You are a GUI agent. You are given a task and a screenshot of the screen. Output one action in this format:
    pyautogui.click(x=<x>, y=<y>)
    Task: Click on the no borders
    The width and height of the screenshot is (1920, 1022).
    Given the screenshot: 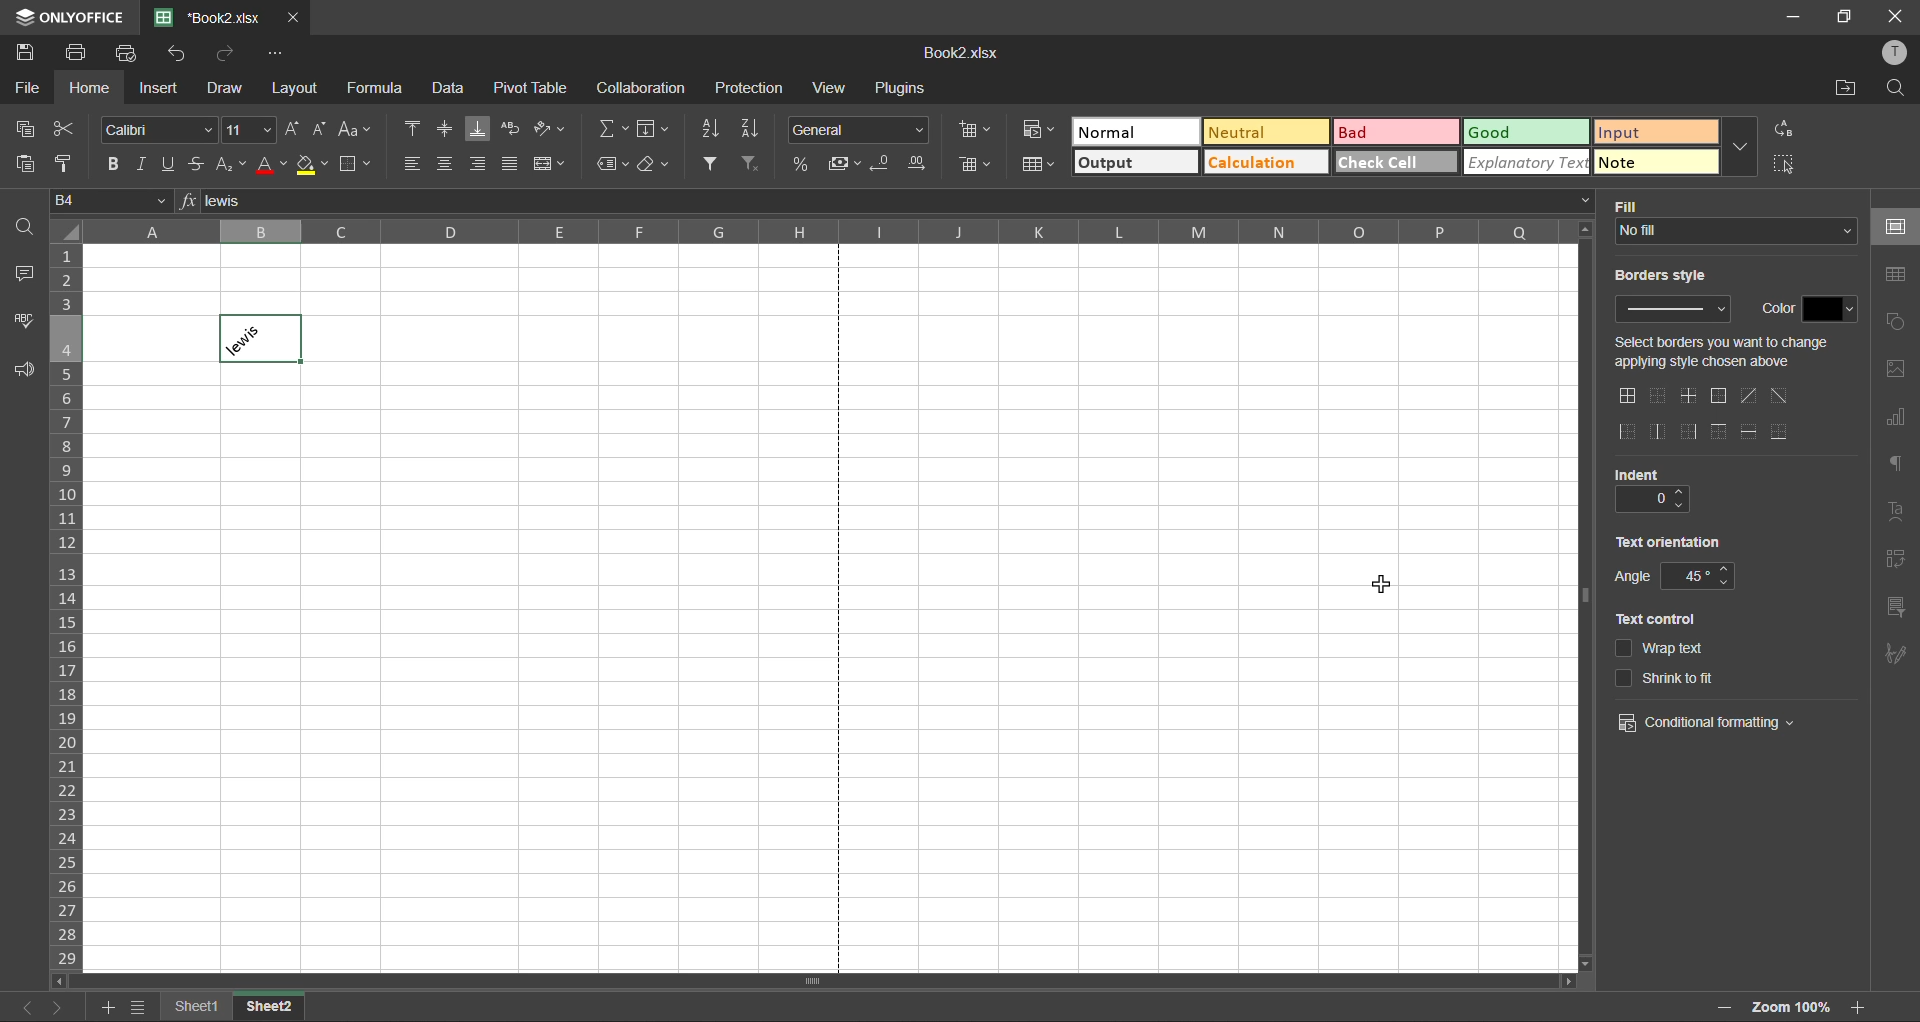 What is the action you would take?
    pyautogui.click(x=1656, y=393)
    